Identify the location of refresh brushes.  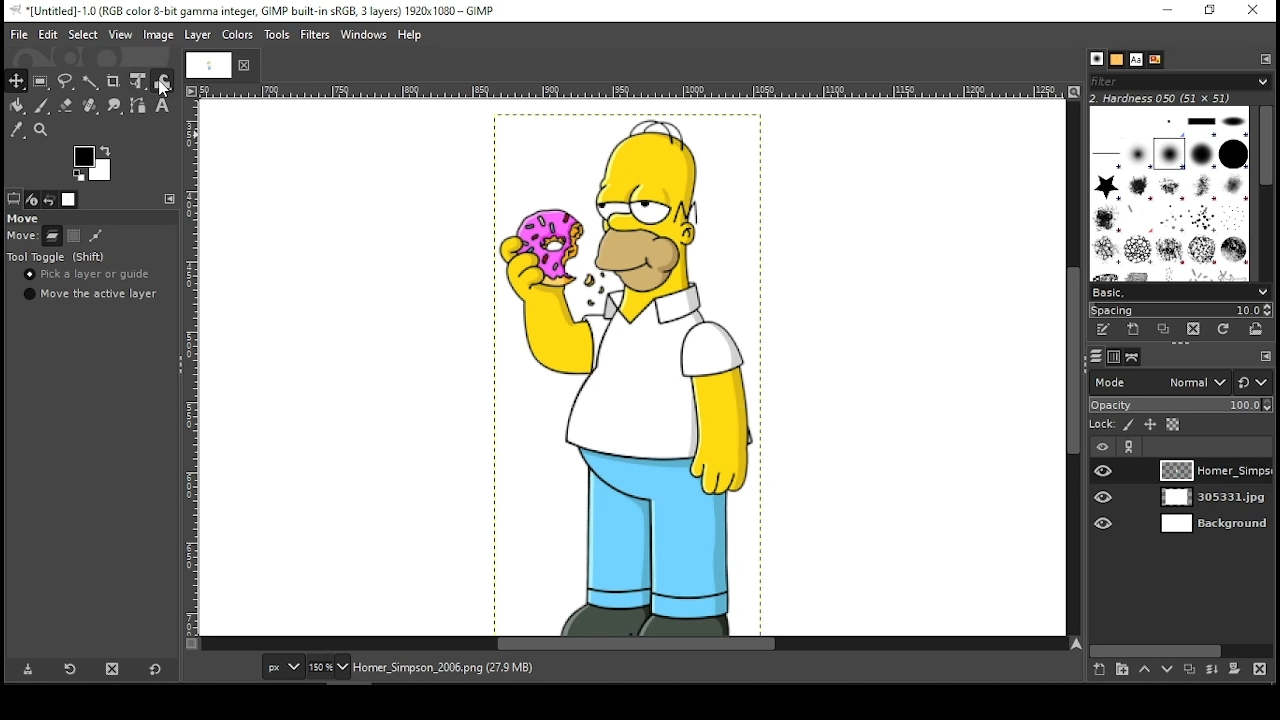
(1226, 329).